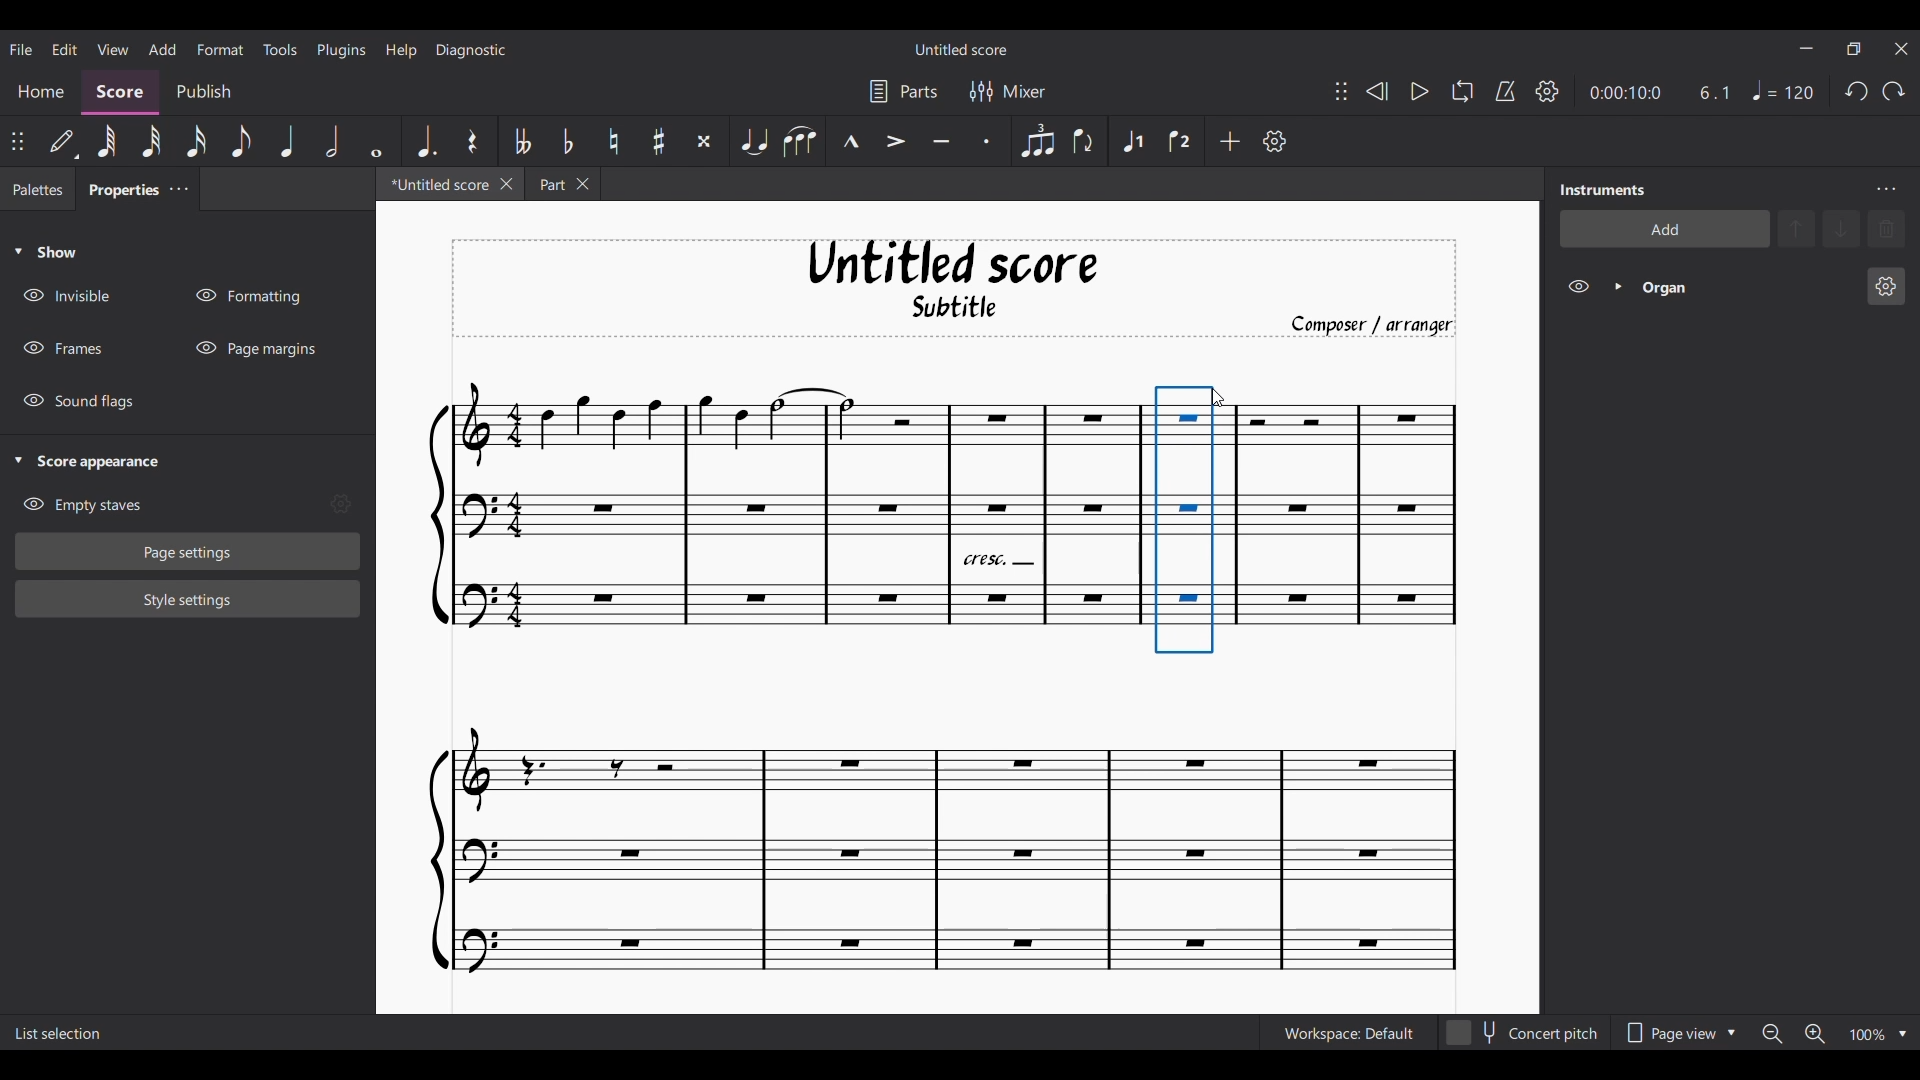 This screenshot has height=1080, width=1920. What do you see at coordinates (1377, 91) in the screenshot?
I see `Rewind` at bounding box center [1377, 91].